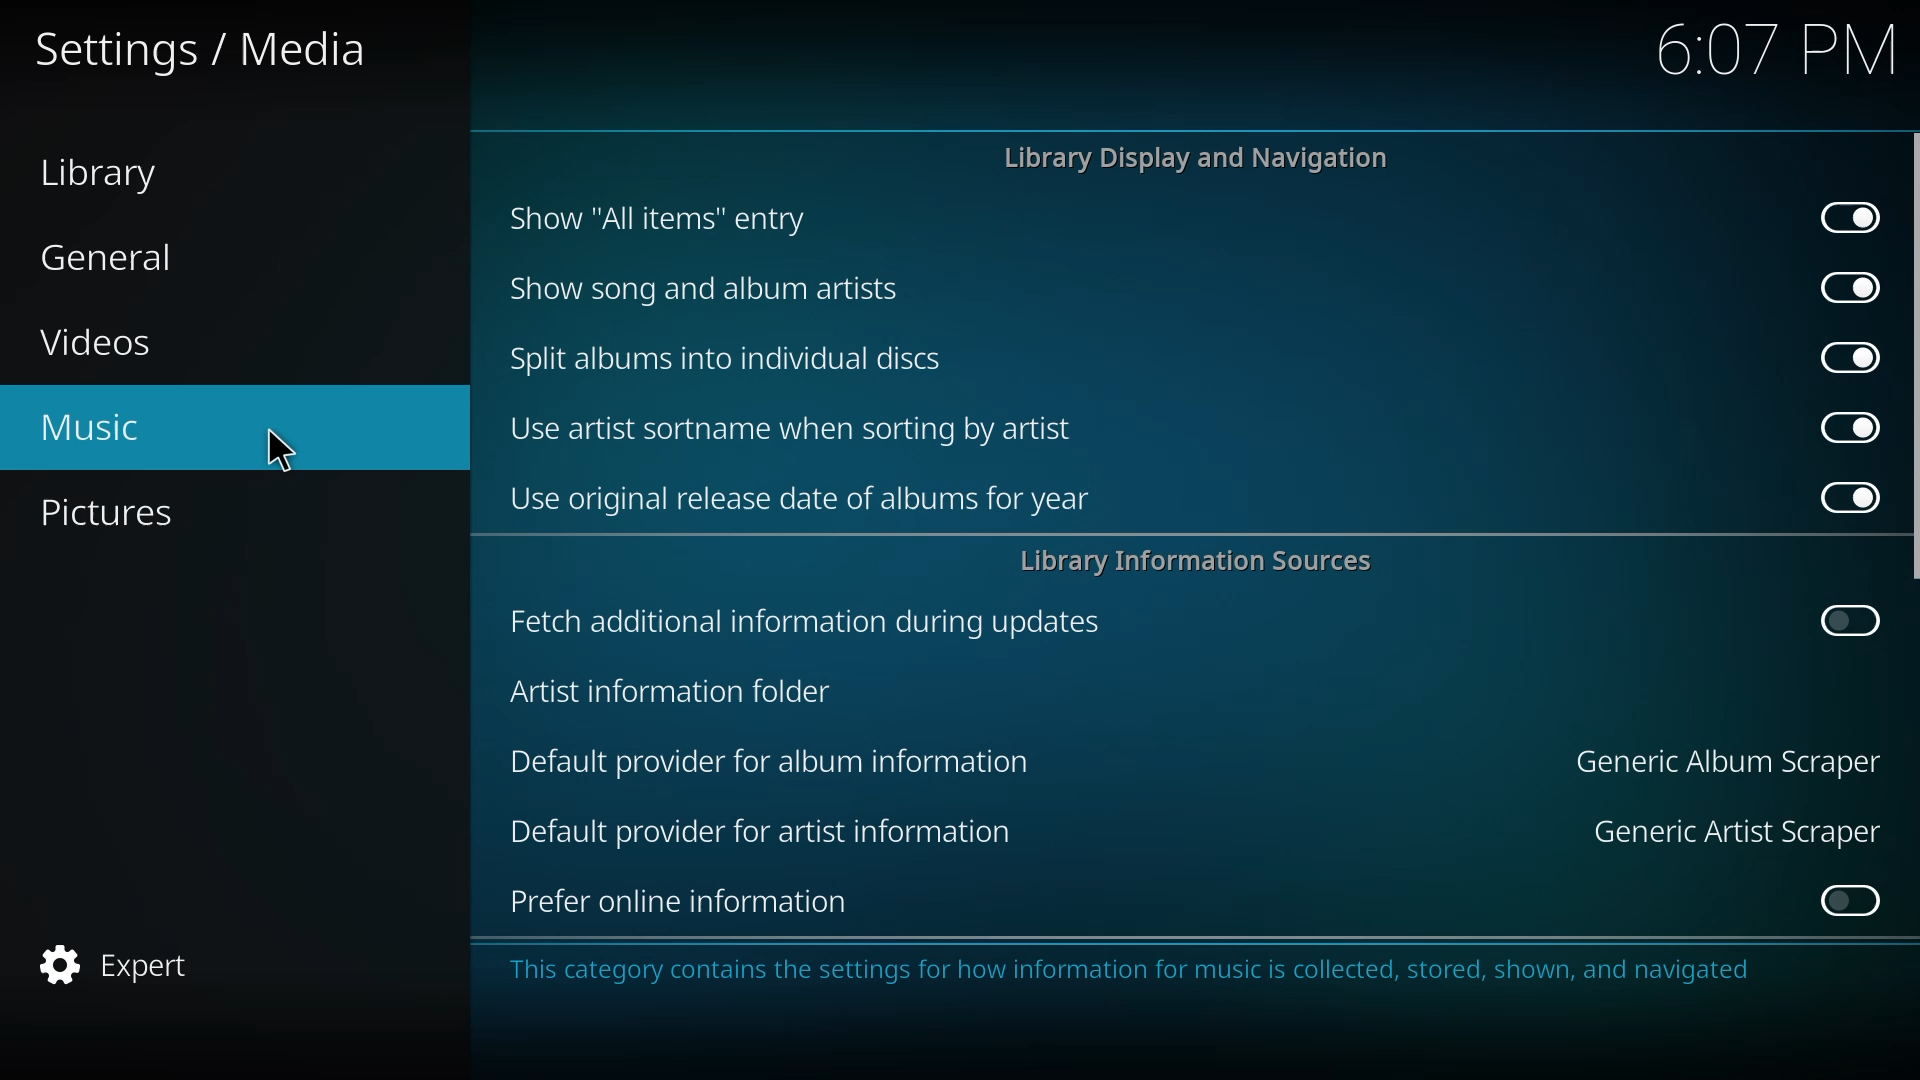 This screenshot has width=1920, height=1080. I want to click on 6:07 pm, so click(1766, 51).